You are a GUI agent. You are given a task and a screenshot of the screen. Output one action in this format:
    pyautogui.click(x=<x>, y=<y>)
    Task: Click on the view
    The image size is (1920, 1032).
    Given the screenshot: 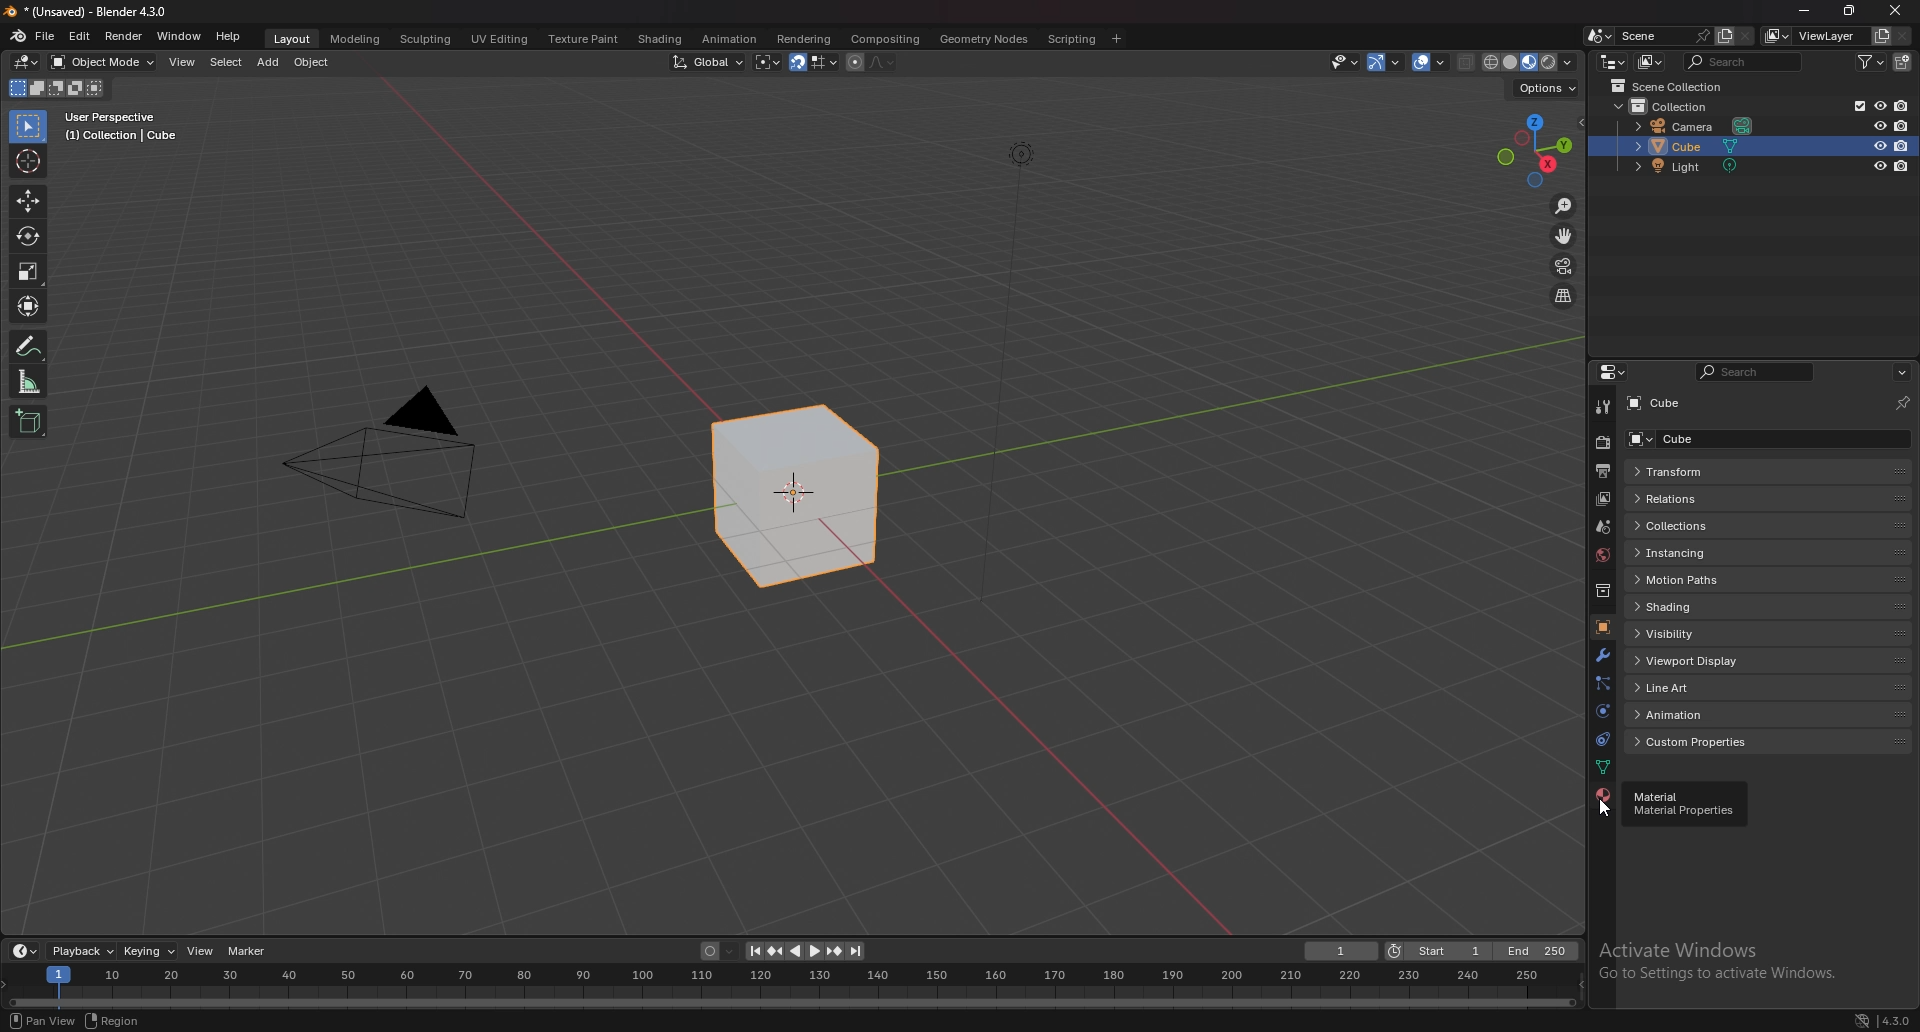 What is the action you would take?
    pyautogui.click(x=184, y=62)
    